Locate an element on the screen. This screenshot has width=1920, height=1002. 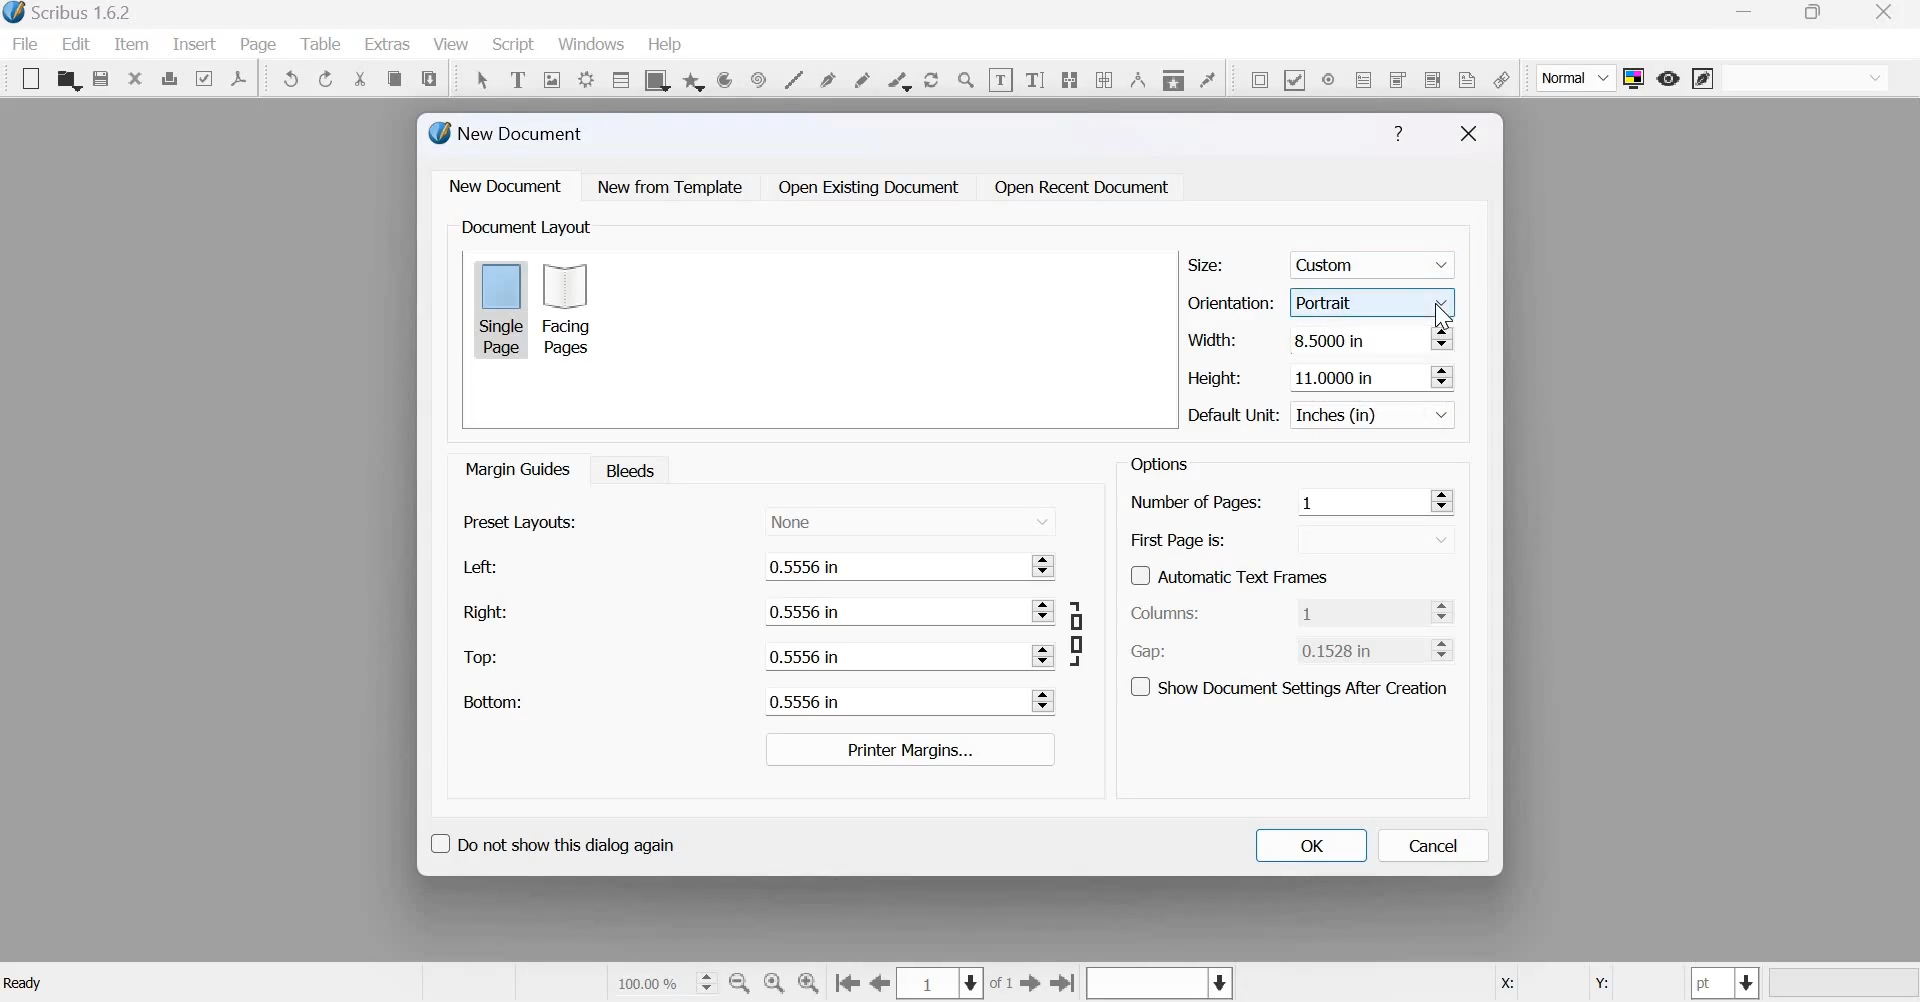
Scribus 1.6.2 - [Document-1] is located at coordinates (72, 14).